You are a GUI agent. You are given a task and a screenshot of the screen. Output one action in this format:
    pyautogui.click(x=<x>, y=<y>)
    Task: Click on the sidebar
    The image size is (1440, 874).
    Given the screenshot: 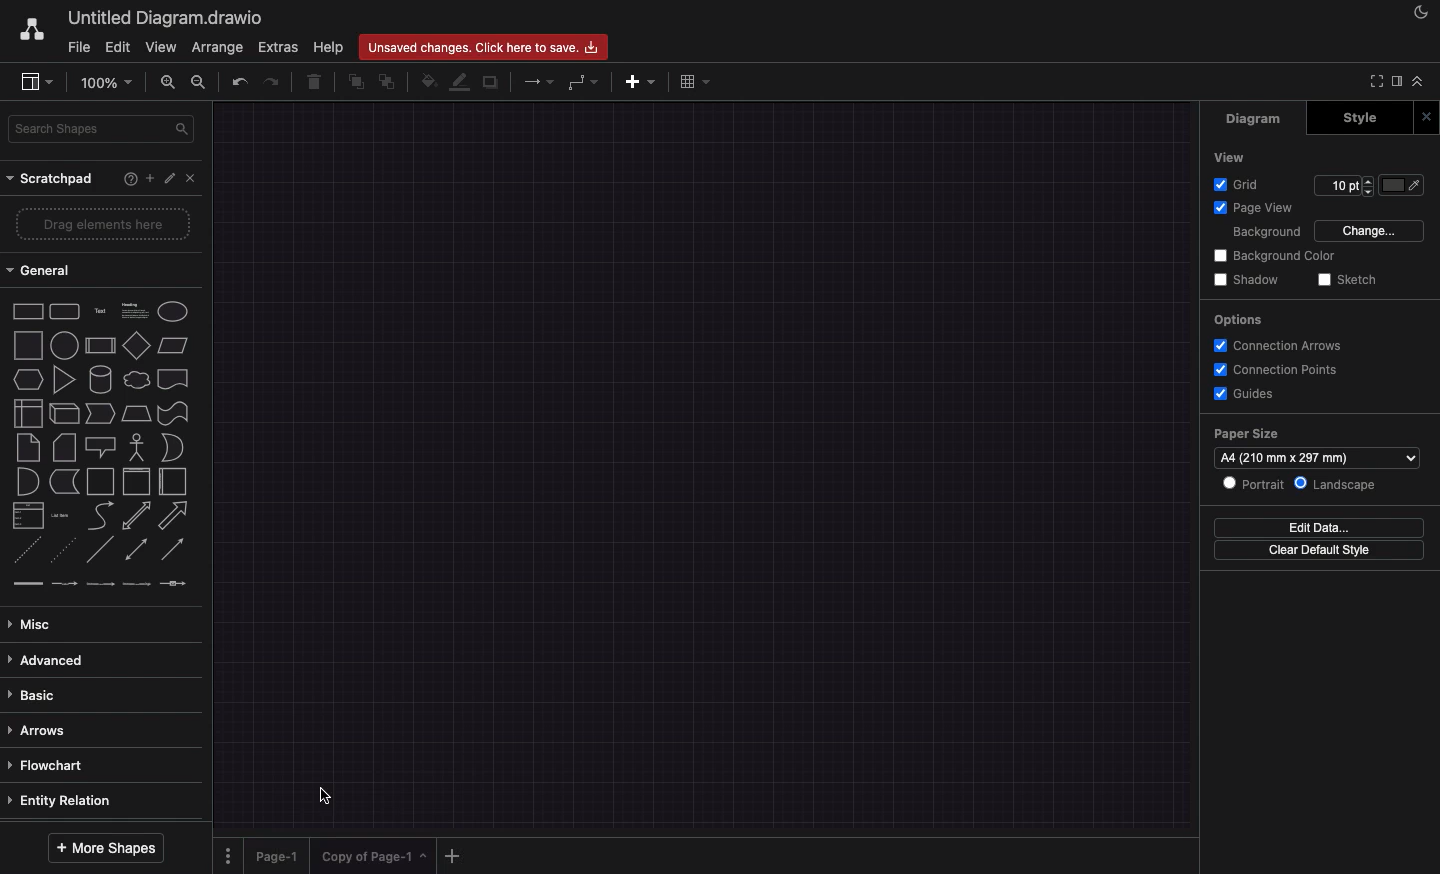 What is the action you would take?
    pyautogui.click(x=1397, y=82)
    